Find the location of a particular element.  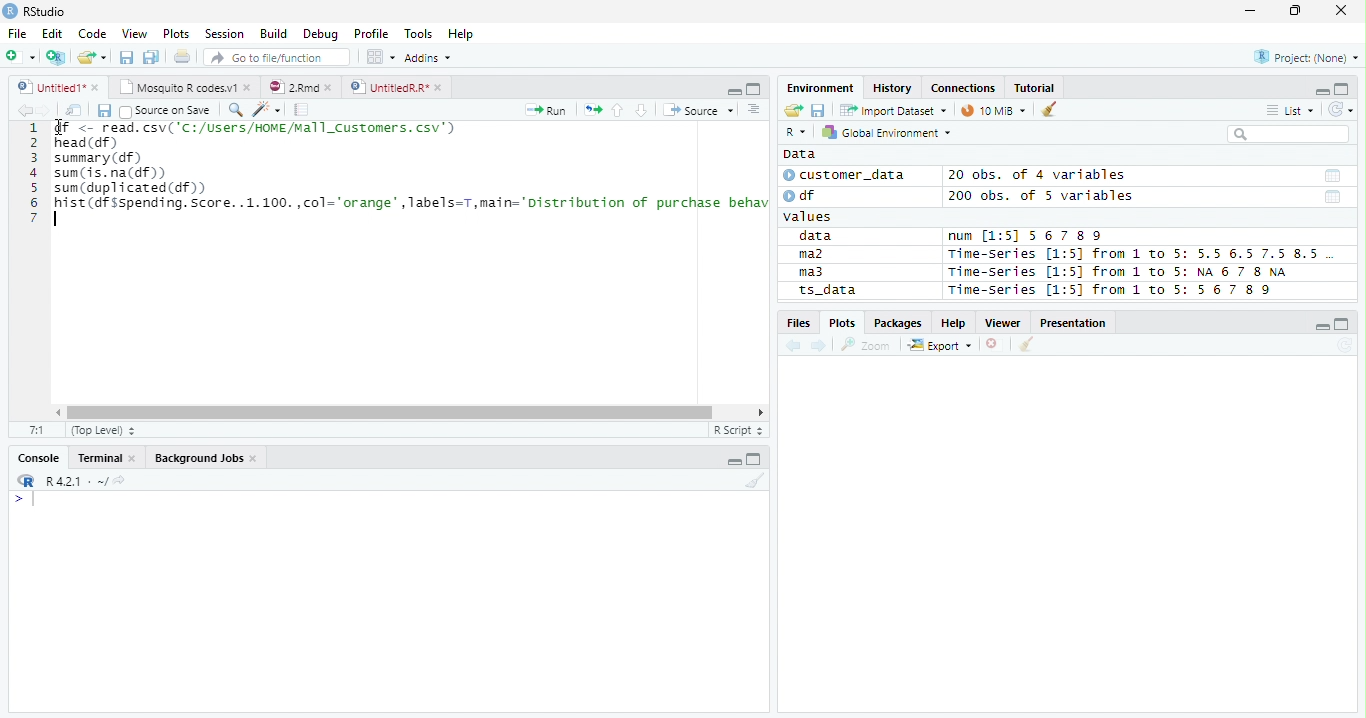

Time-series [1:5] from 1 to 5: NA 6 7 8 NA is located at coordinates (1126, 273).